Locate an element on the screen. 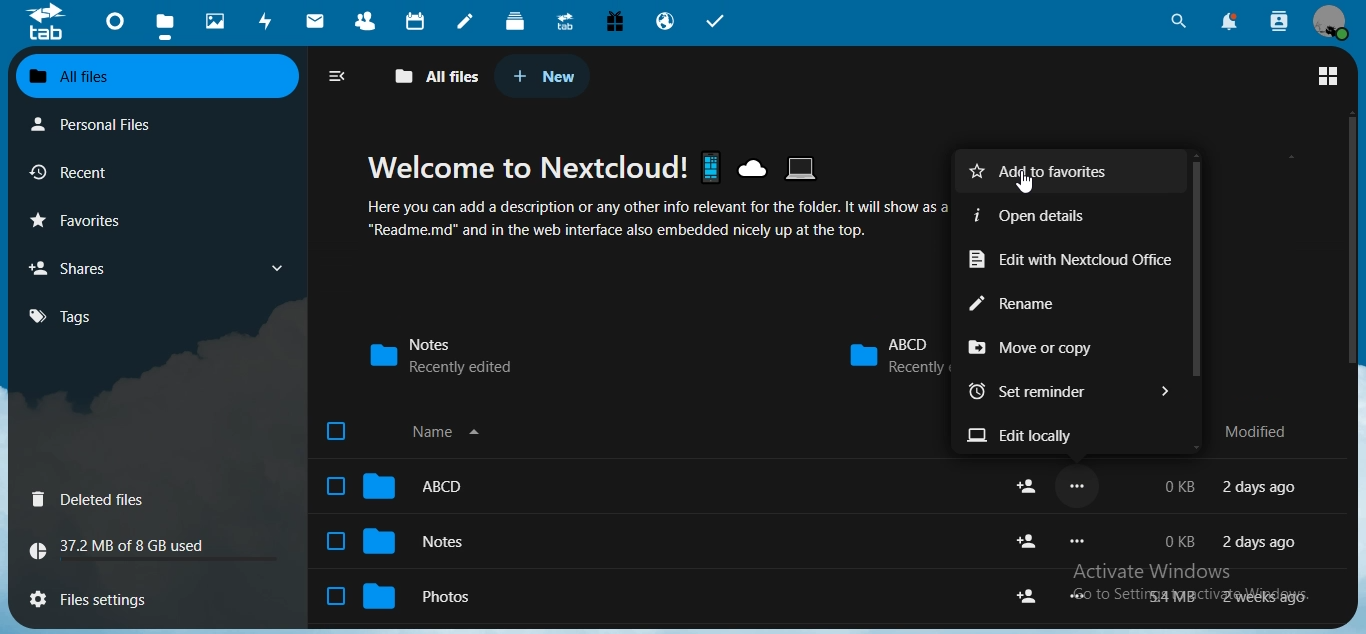 Image resolution: width=1366 pixels, height=634 pixels. text is located at coordinates (1235, 489).